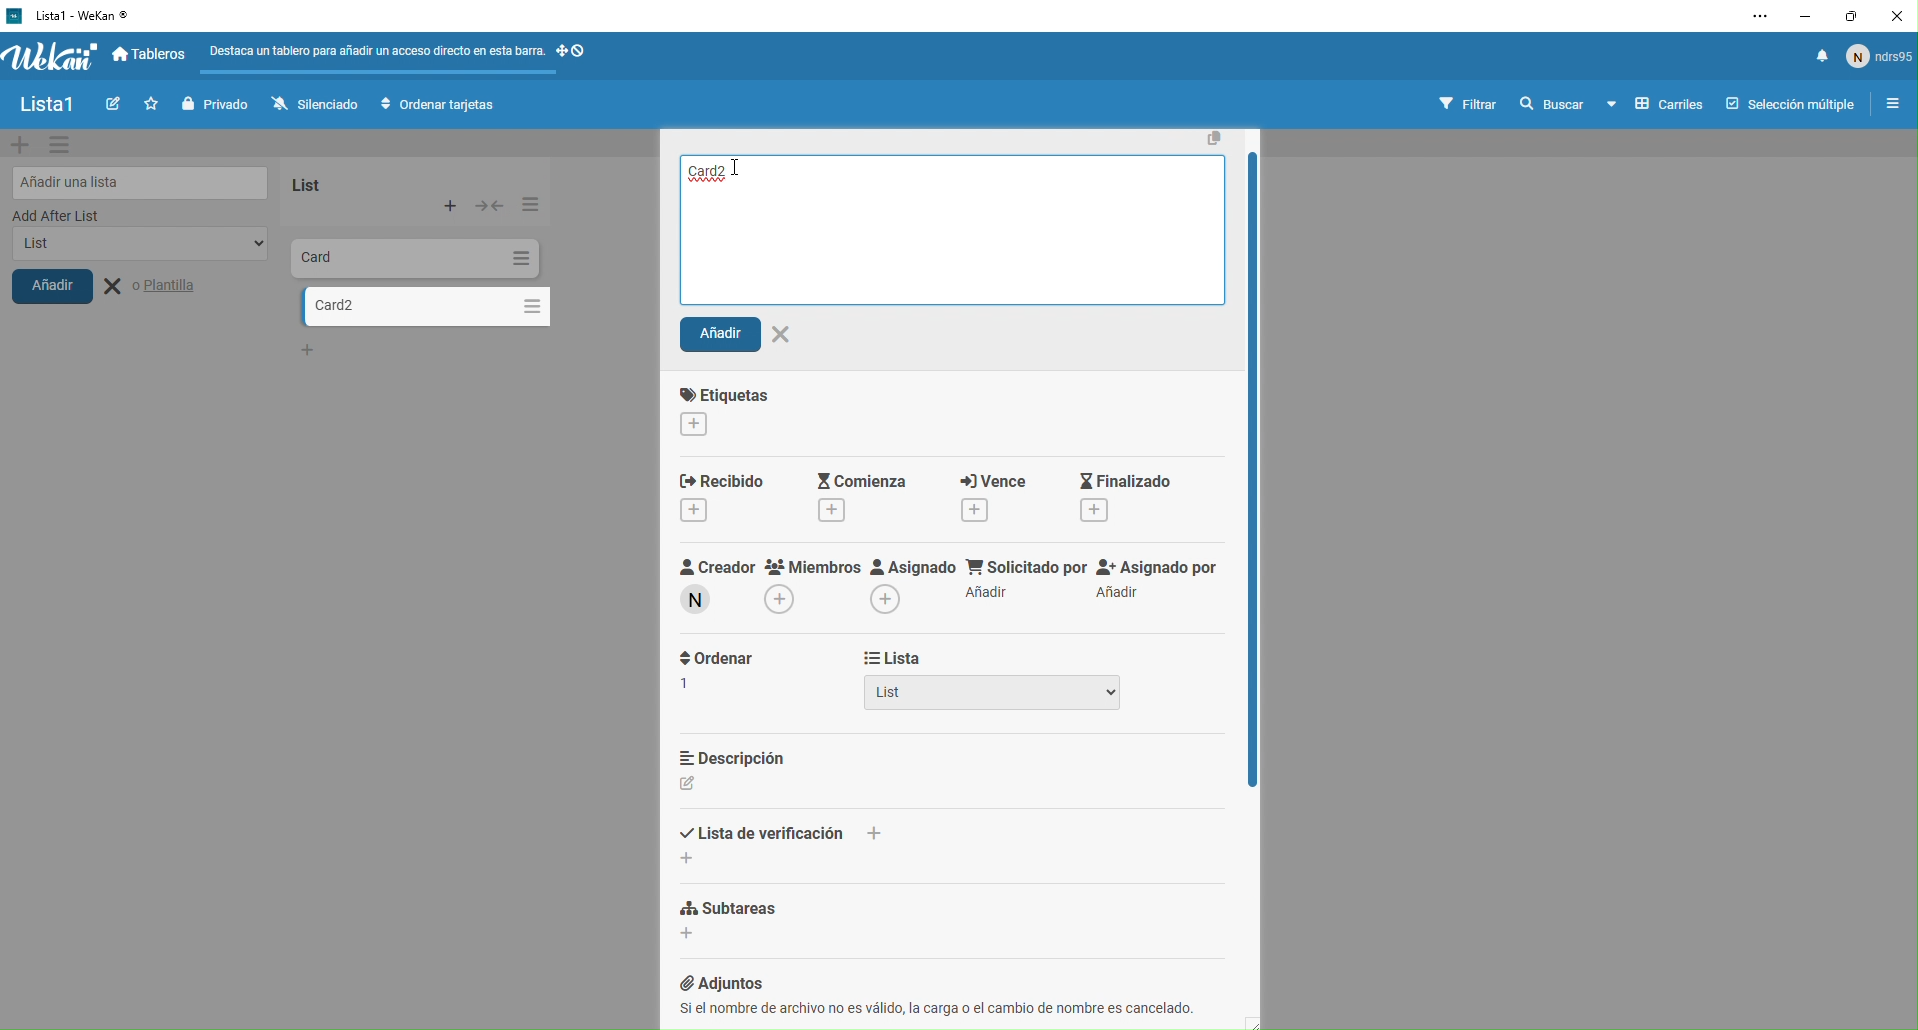 Image resolution: width=1918 pixels, height=1030 pixels. What do you see at coordinates (368, 256) in the screenshot?
I see `Card` at bounding box center [368, 256].